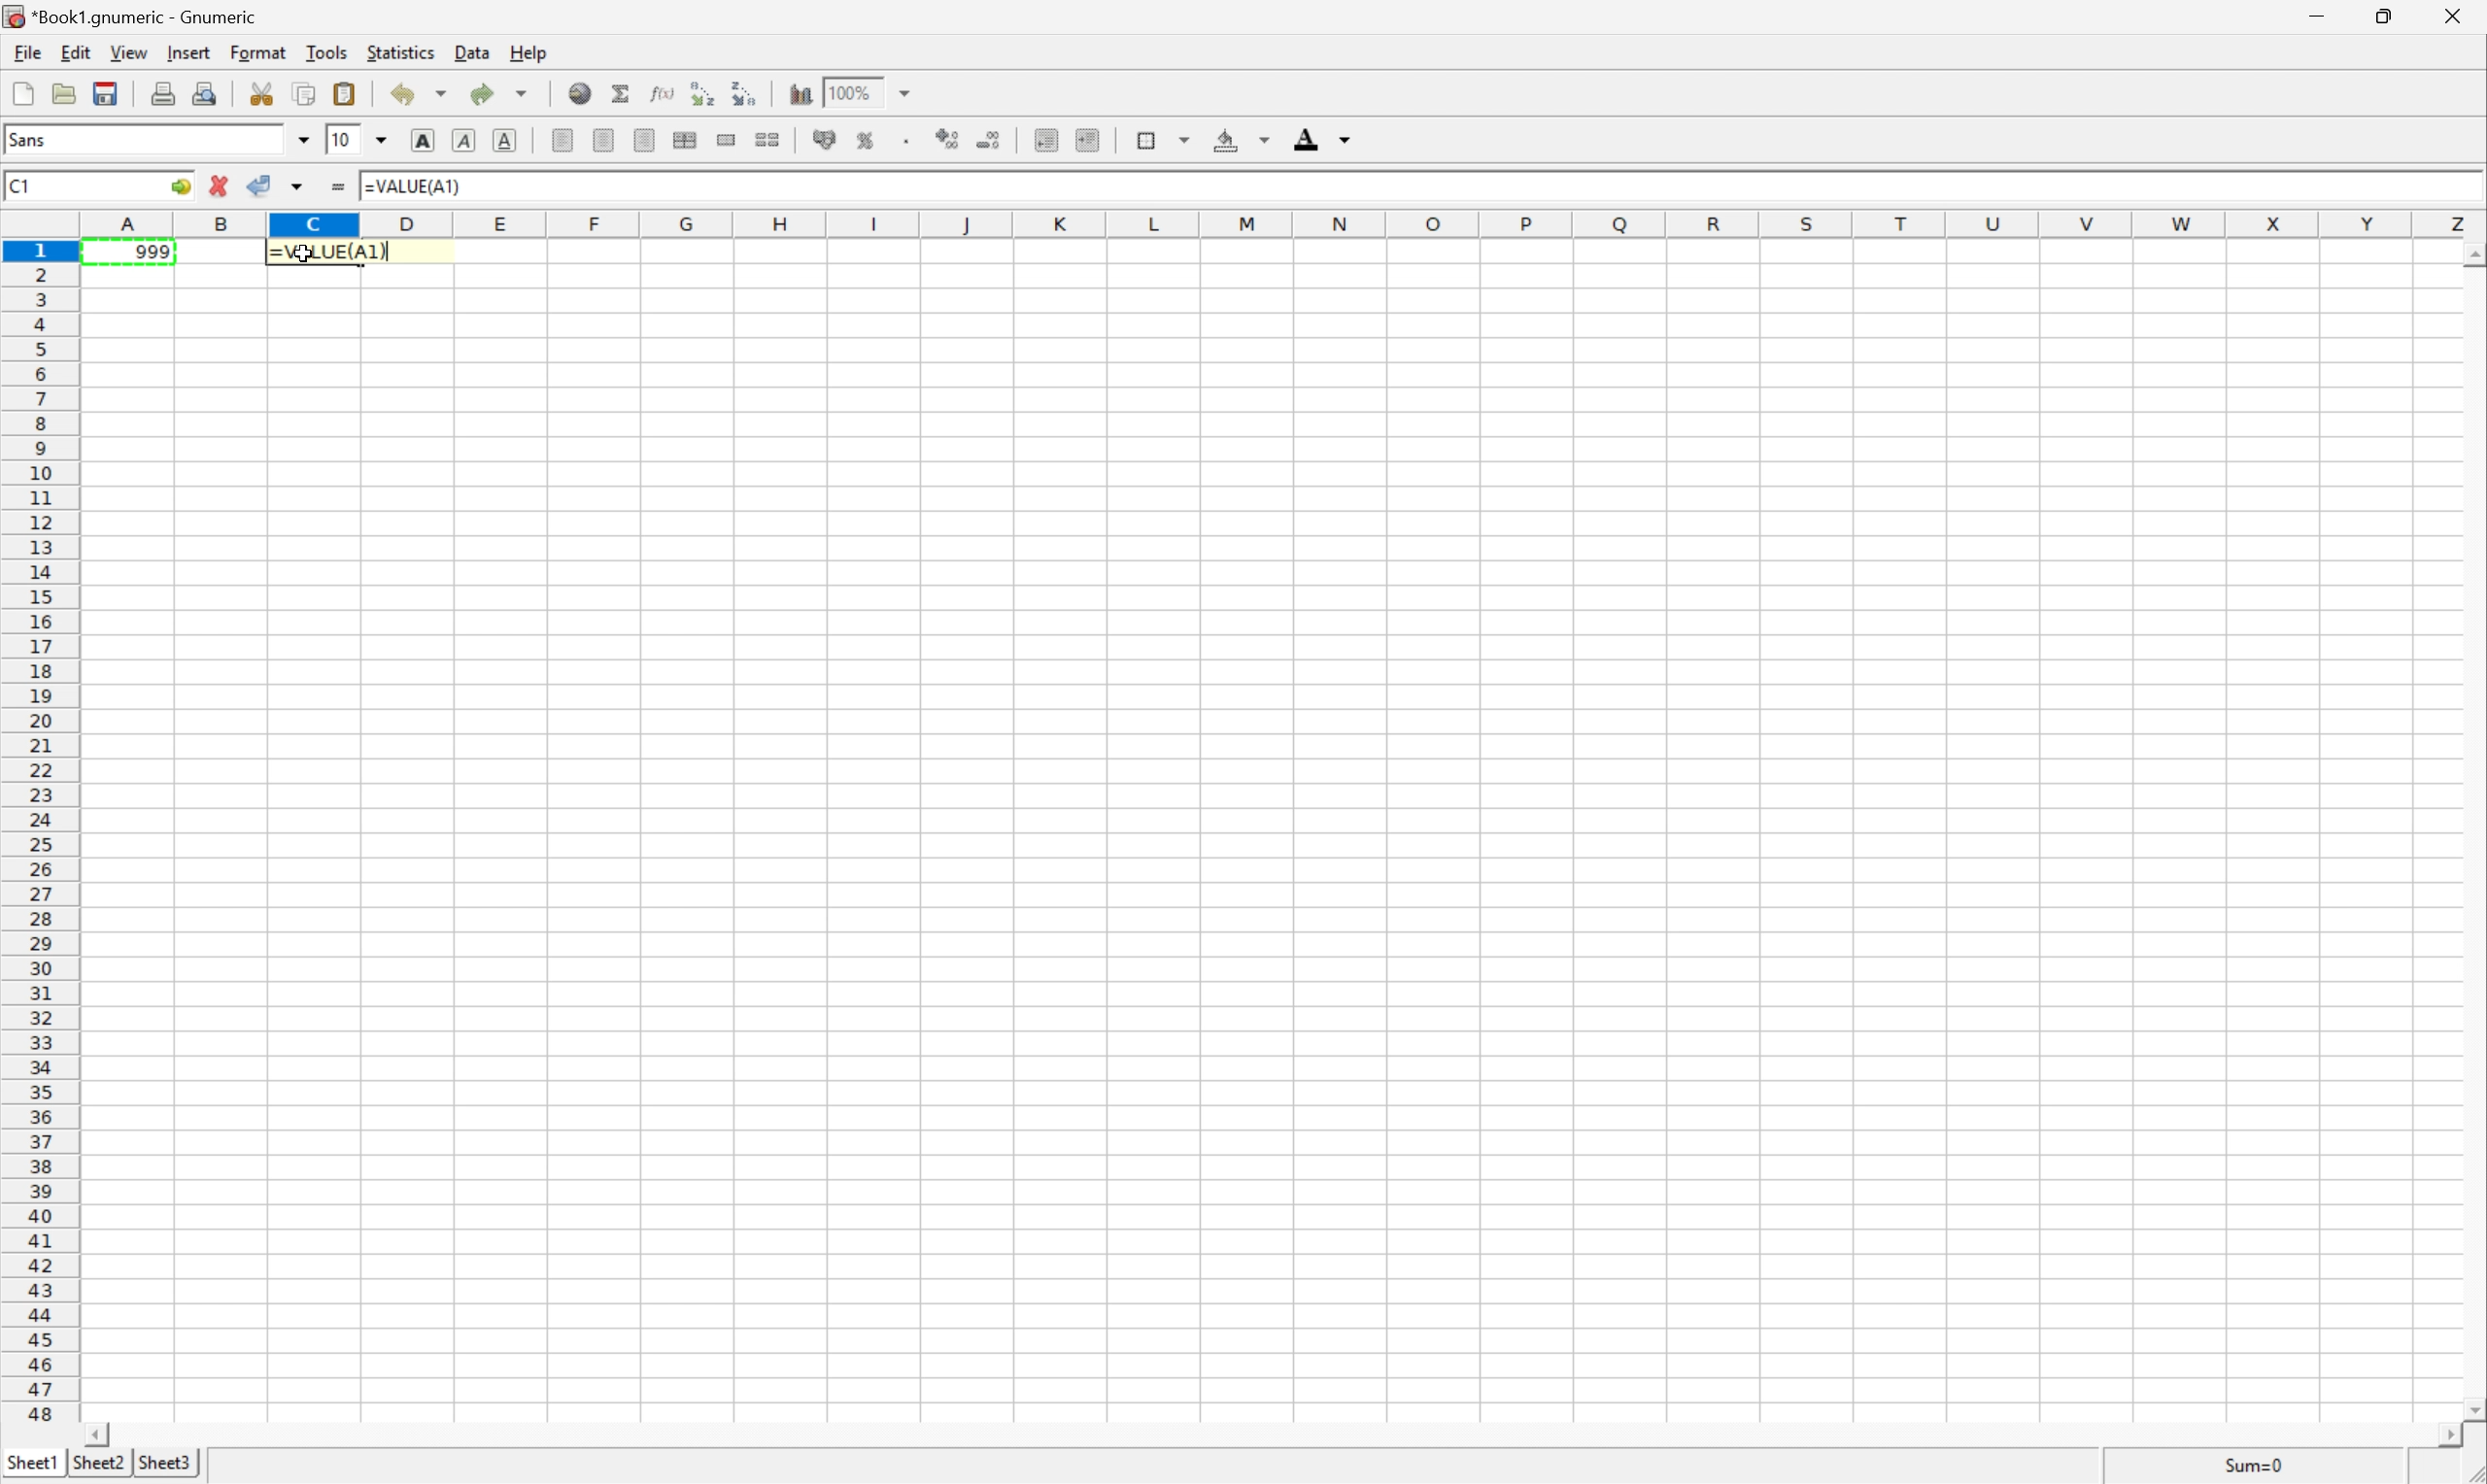 This screenshot has width=2487, height=1484. What do you see at coordinates (260, 52) in the screenshot?
I see `format` at bounding box center [260, 52].